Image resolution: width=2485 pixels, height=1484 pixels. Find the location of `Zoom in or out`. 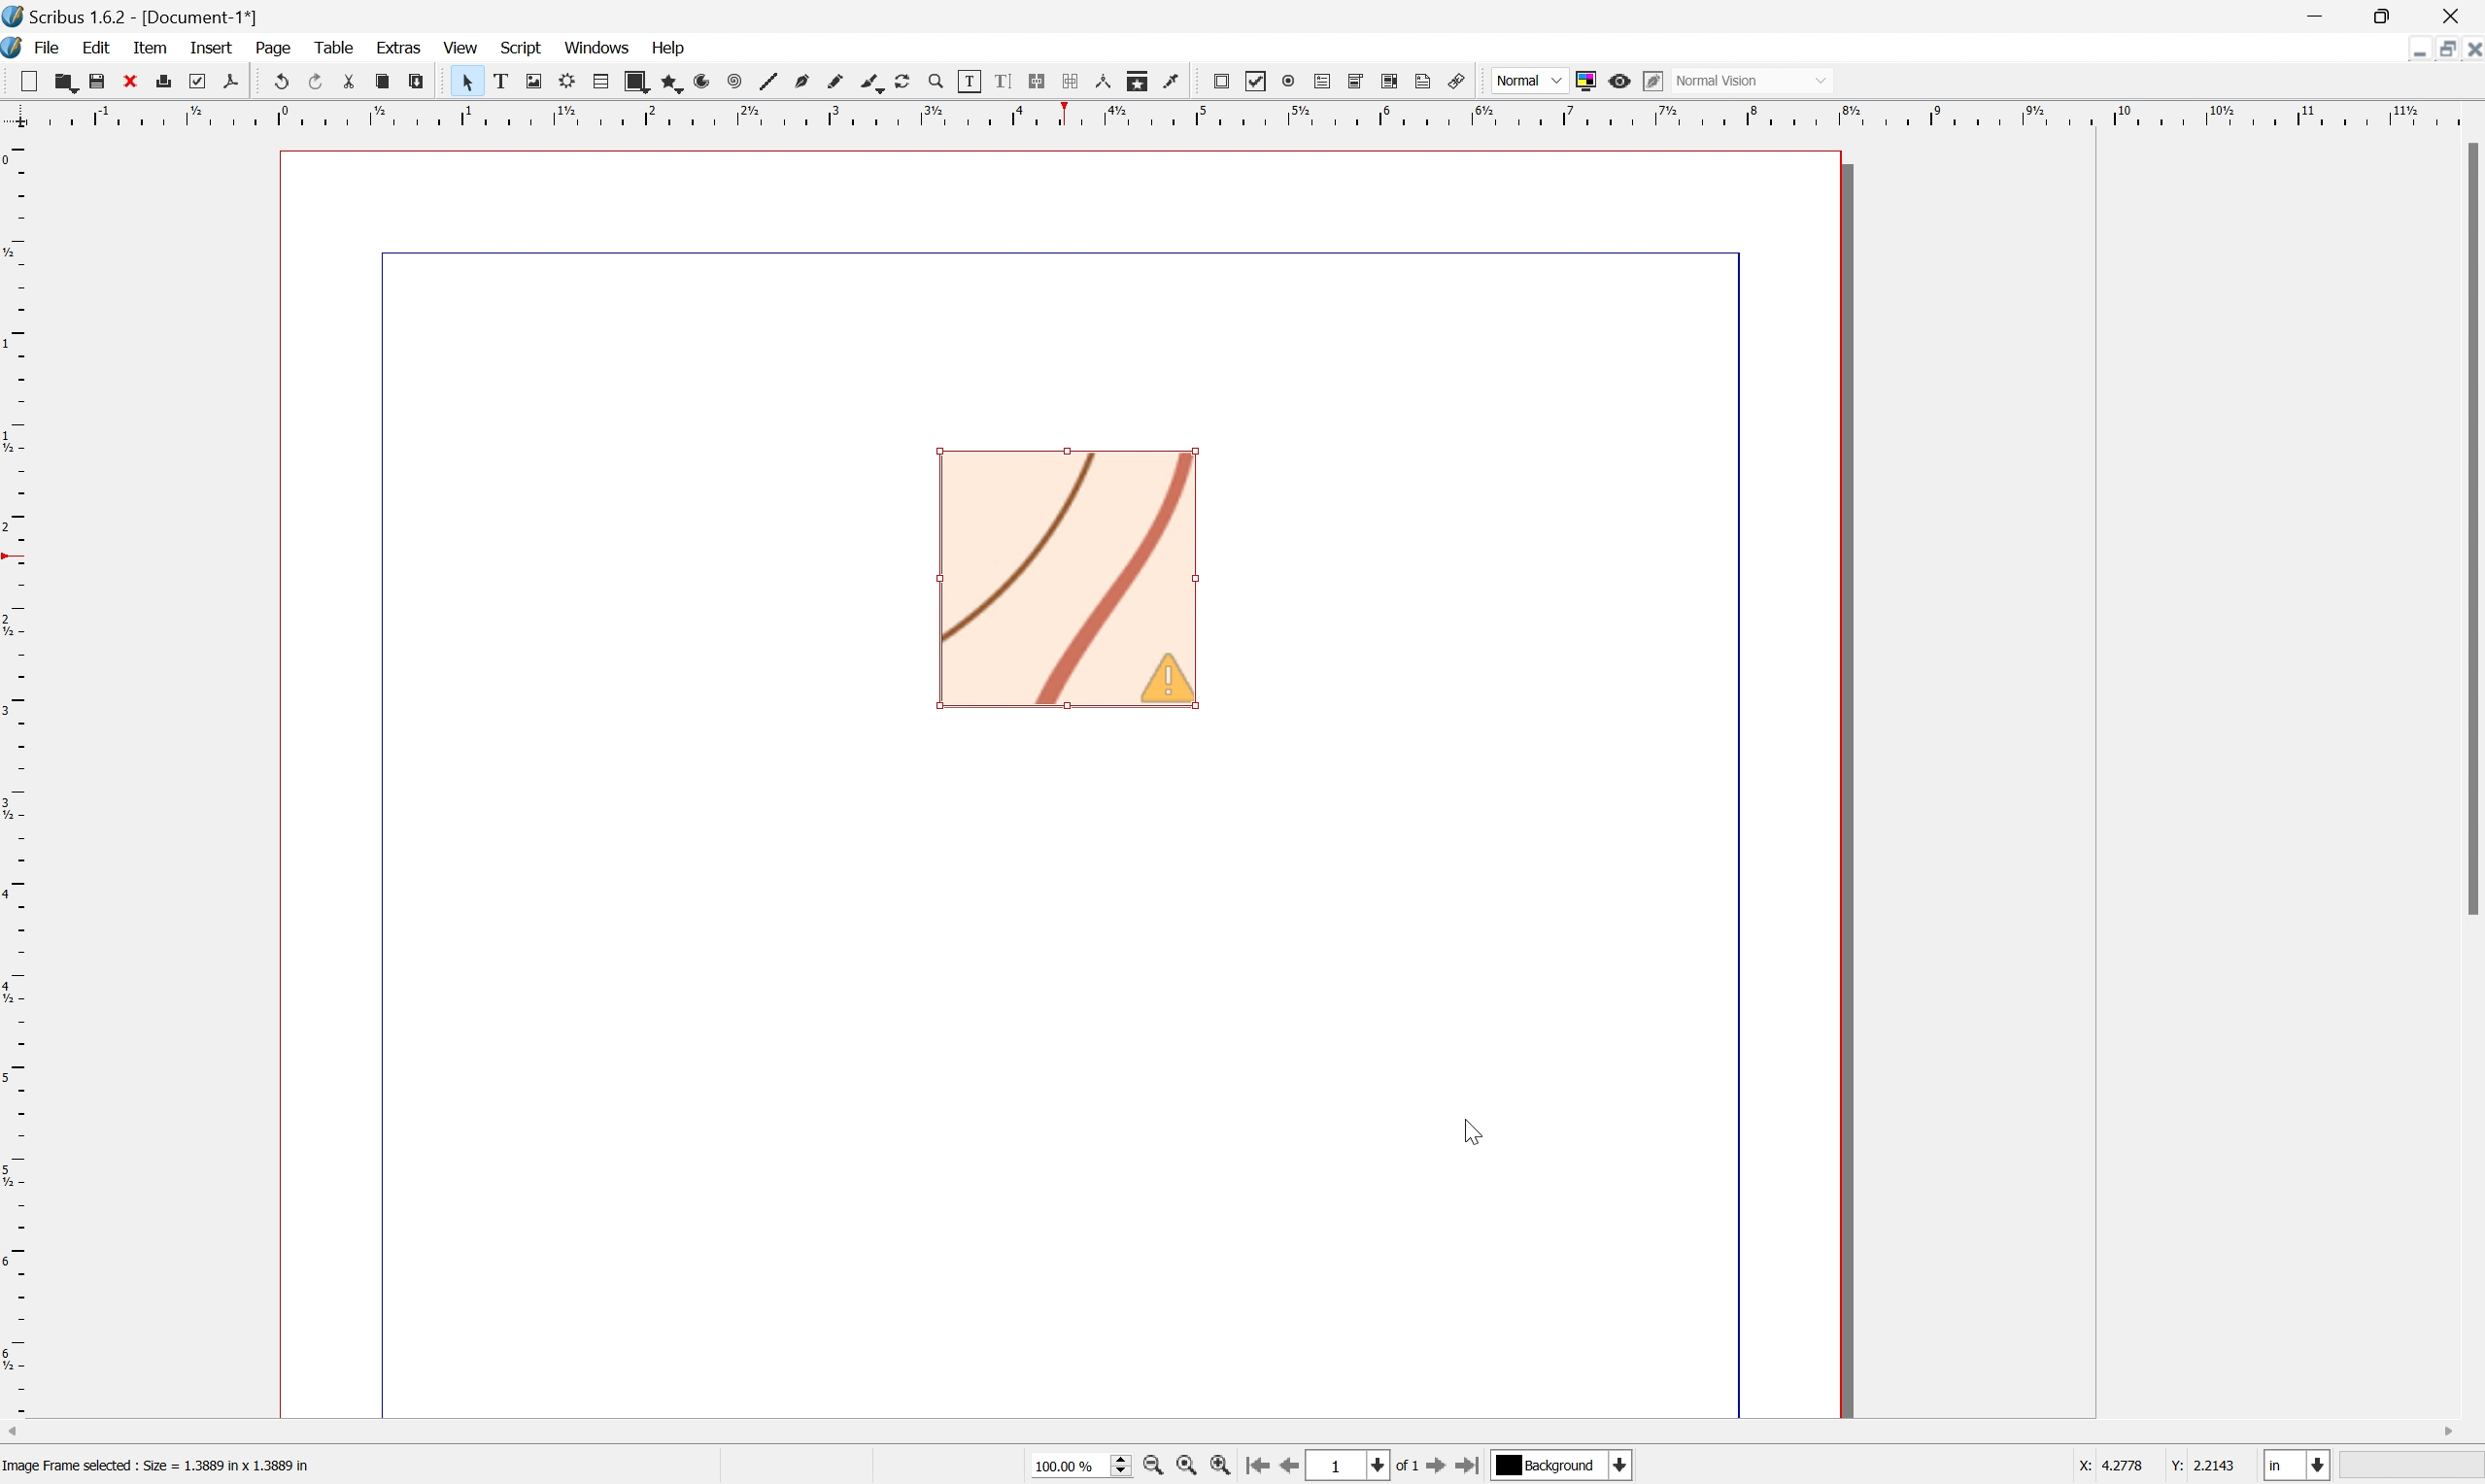

Zoom in or out is located at coordinates (941, 81).